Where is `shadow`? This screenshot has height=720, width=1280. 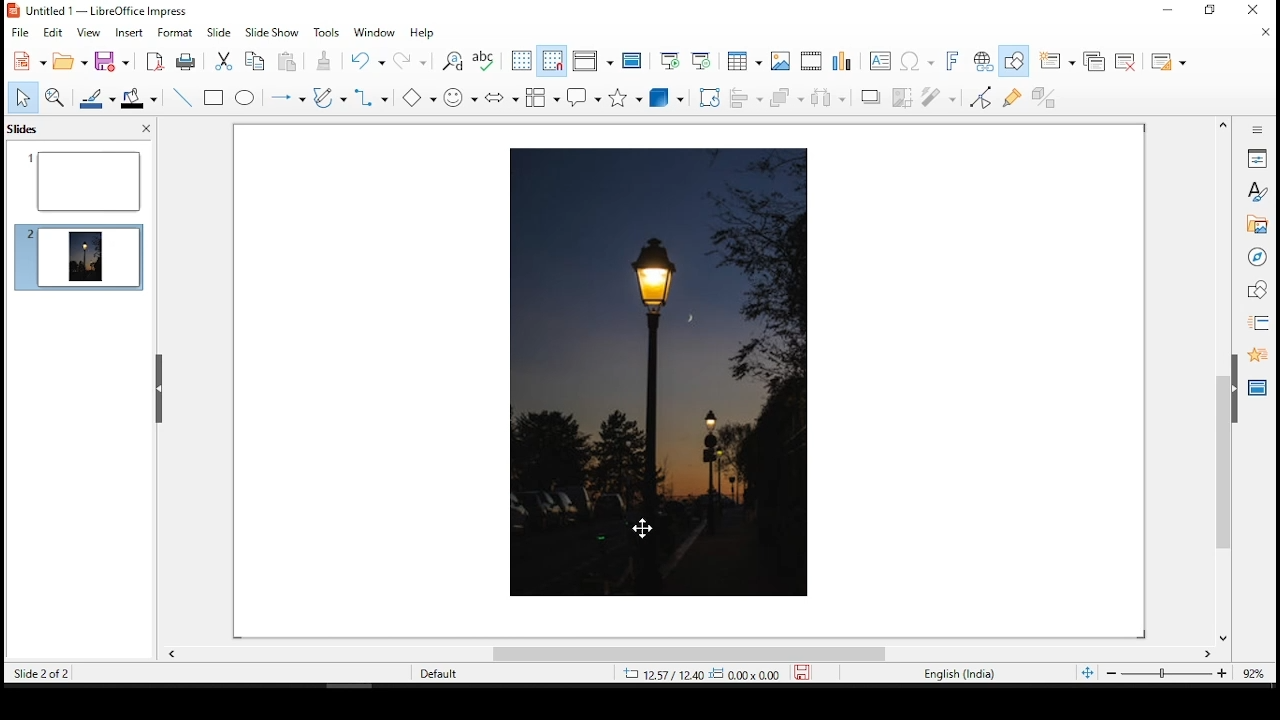
shadow is located at coordinates (871, 98).